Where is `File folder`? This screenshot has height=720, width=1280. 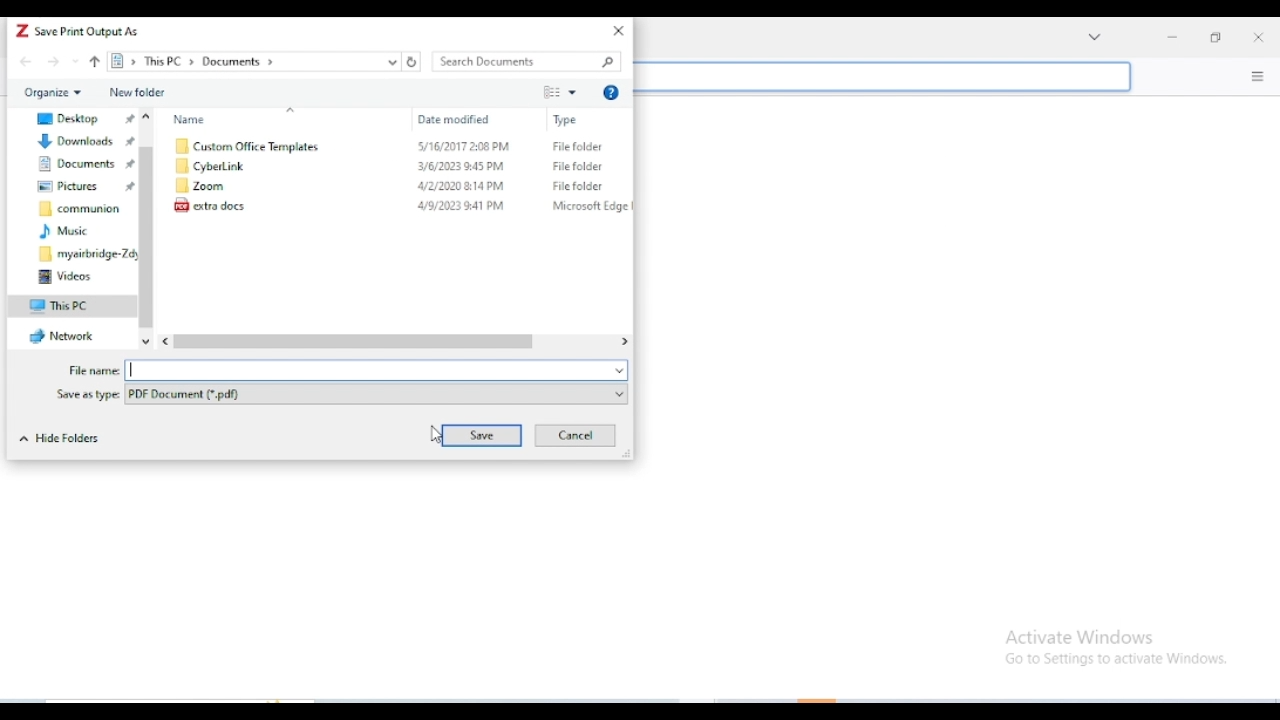
File folder is located at coordinates (579, 166).